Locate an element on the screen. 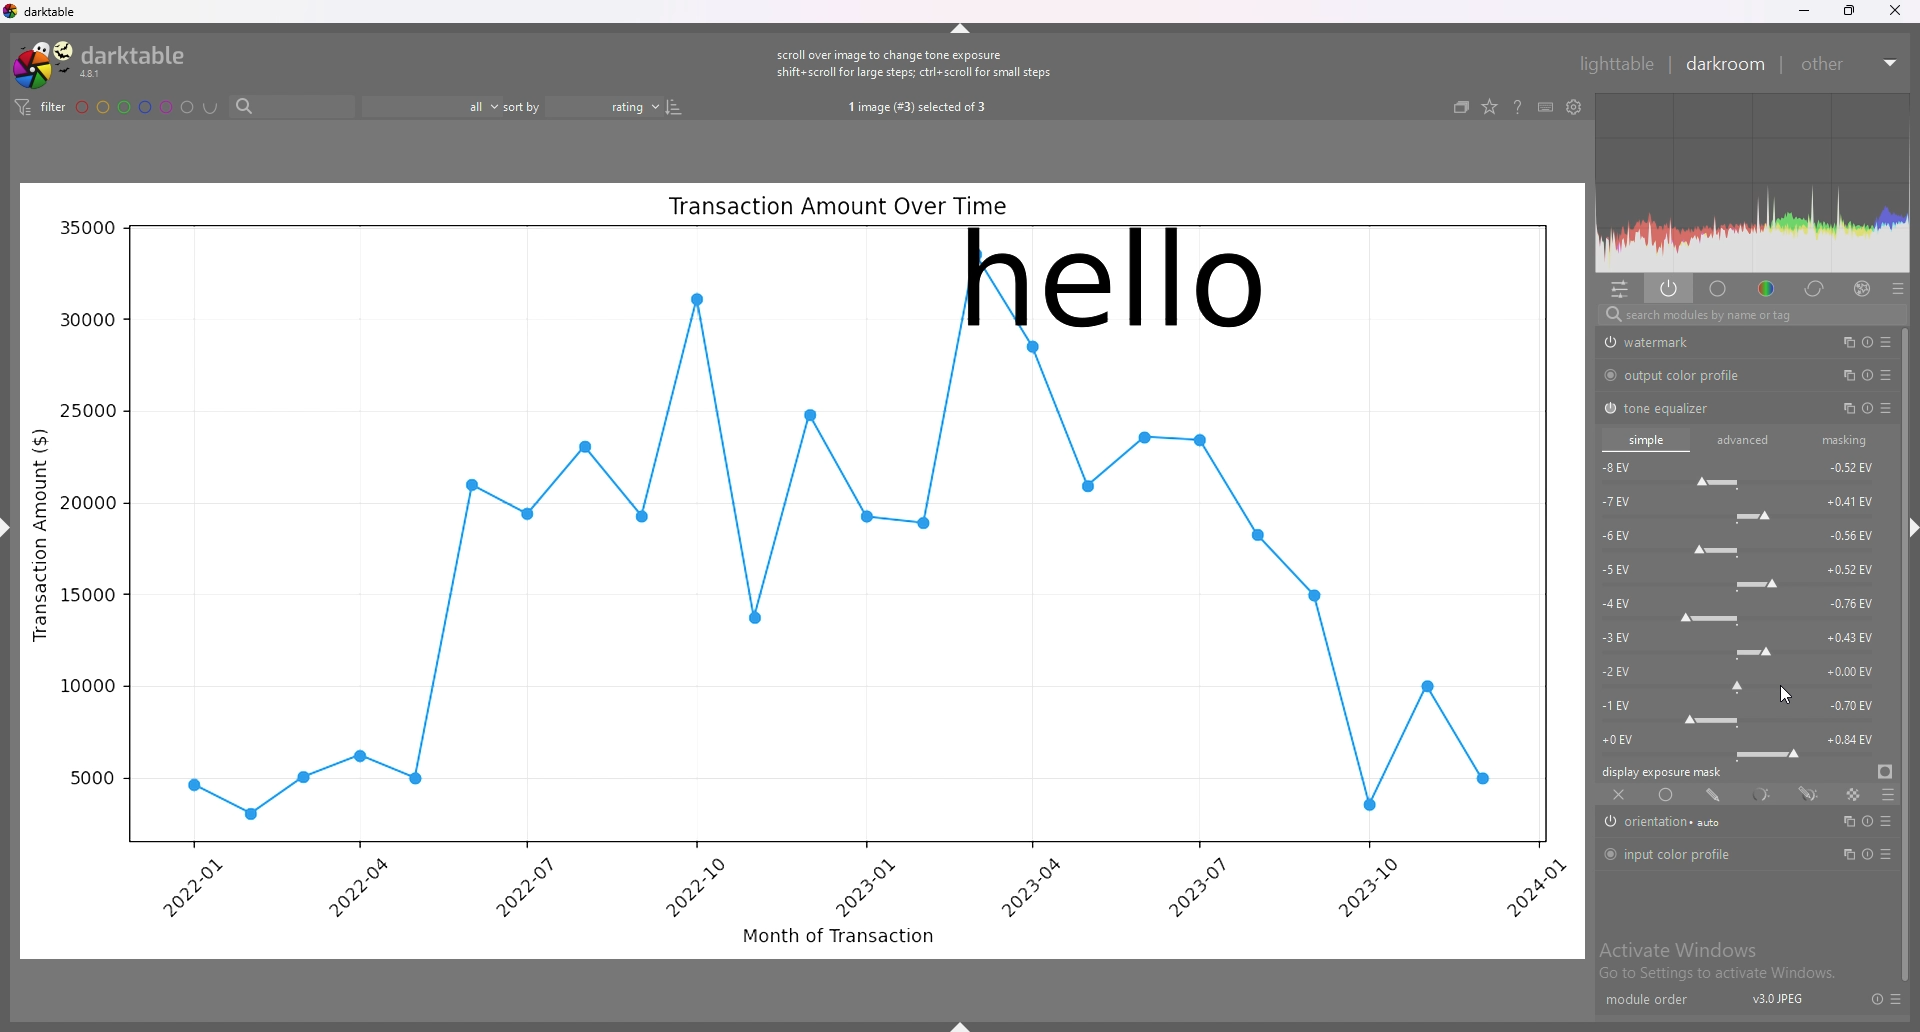  -5 EV force is located at coordinates (1743, 575).